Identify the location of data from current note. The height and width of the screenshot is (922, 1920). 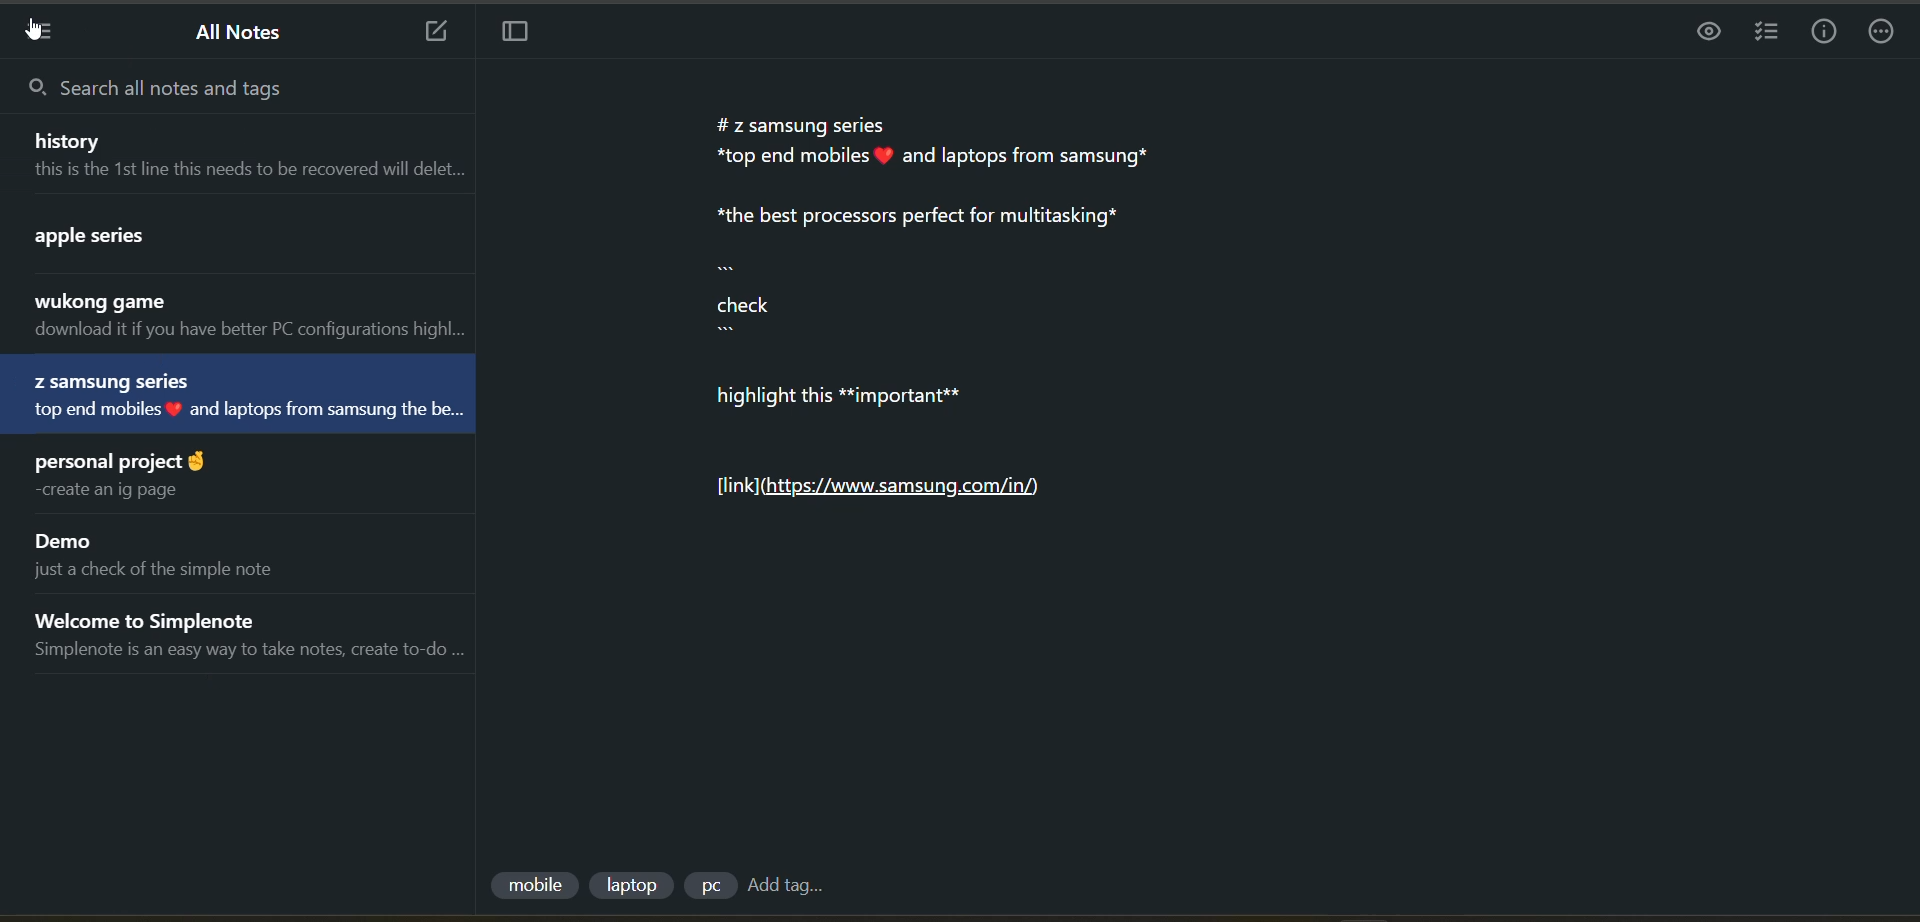
(996, 265).